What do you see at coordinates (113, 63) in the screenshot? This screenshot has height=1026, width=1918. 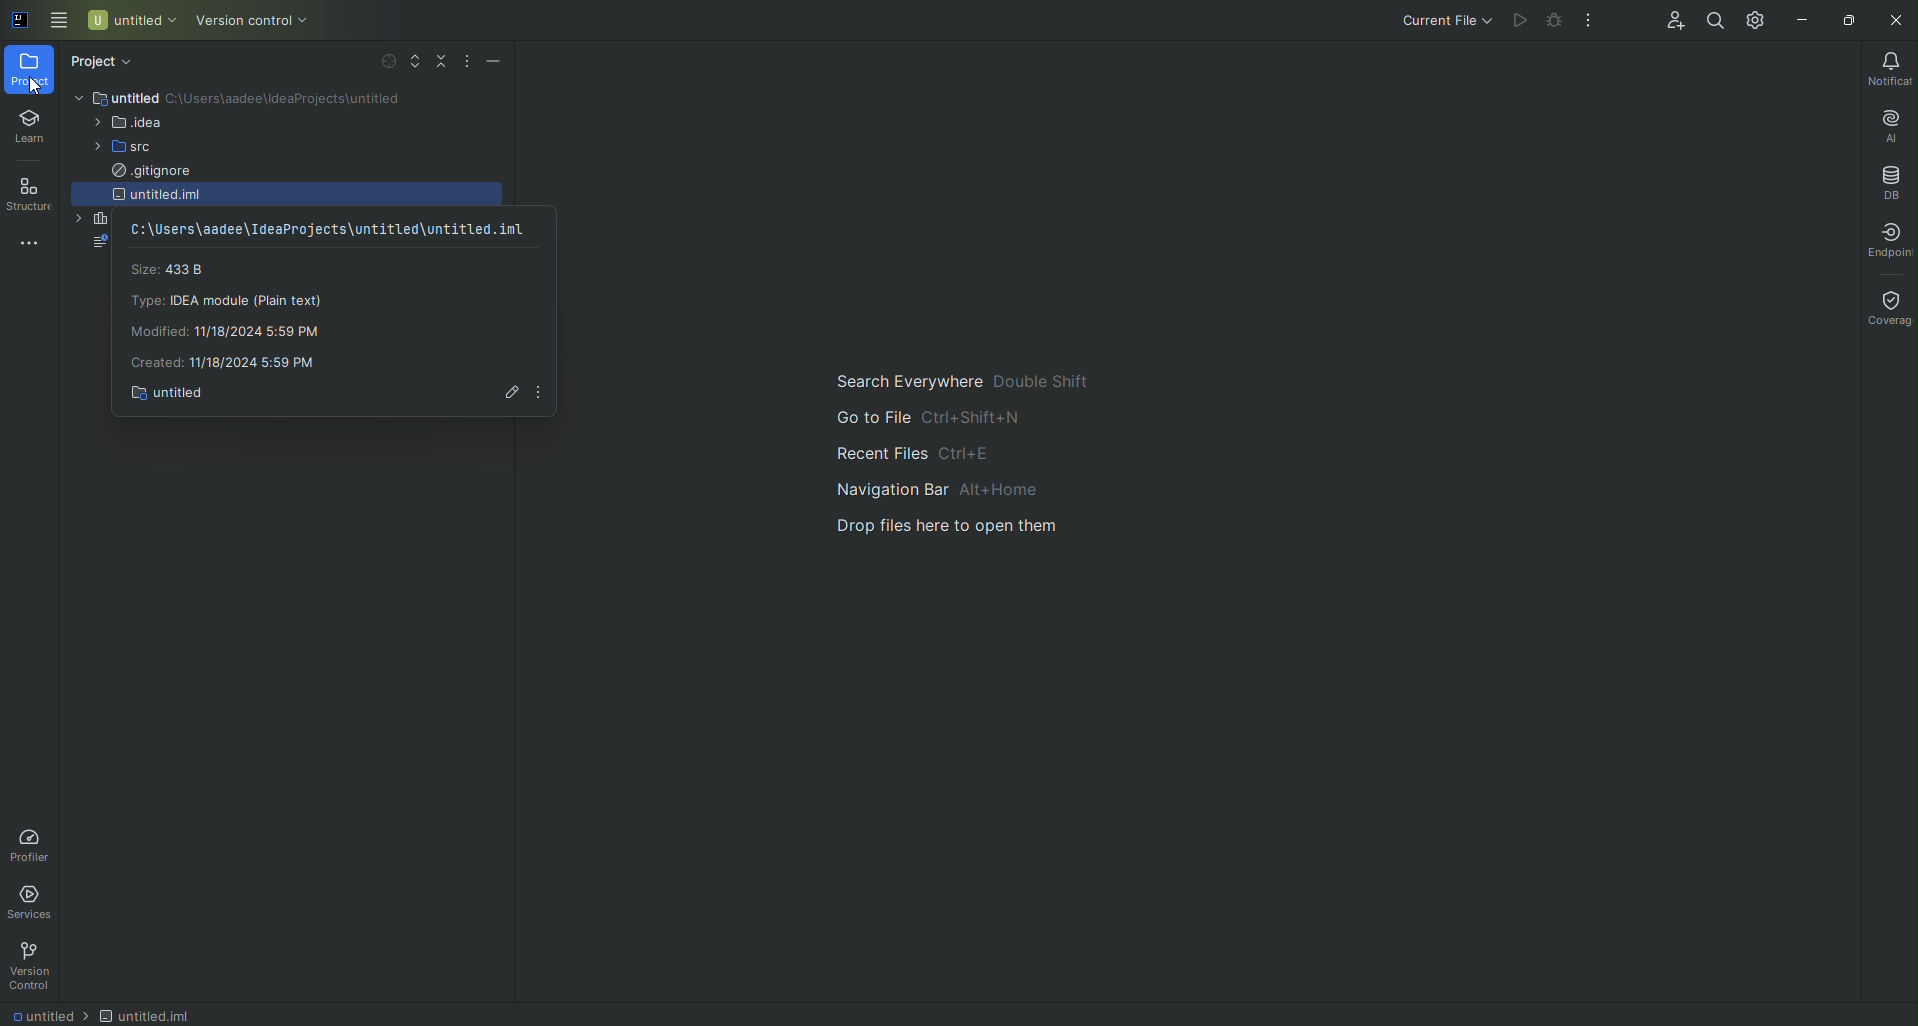 I see `Project` at bounding box center [113, 63].